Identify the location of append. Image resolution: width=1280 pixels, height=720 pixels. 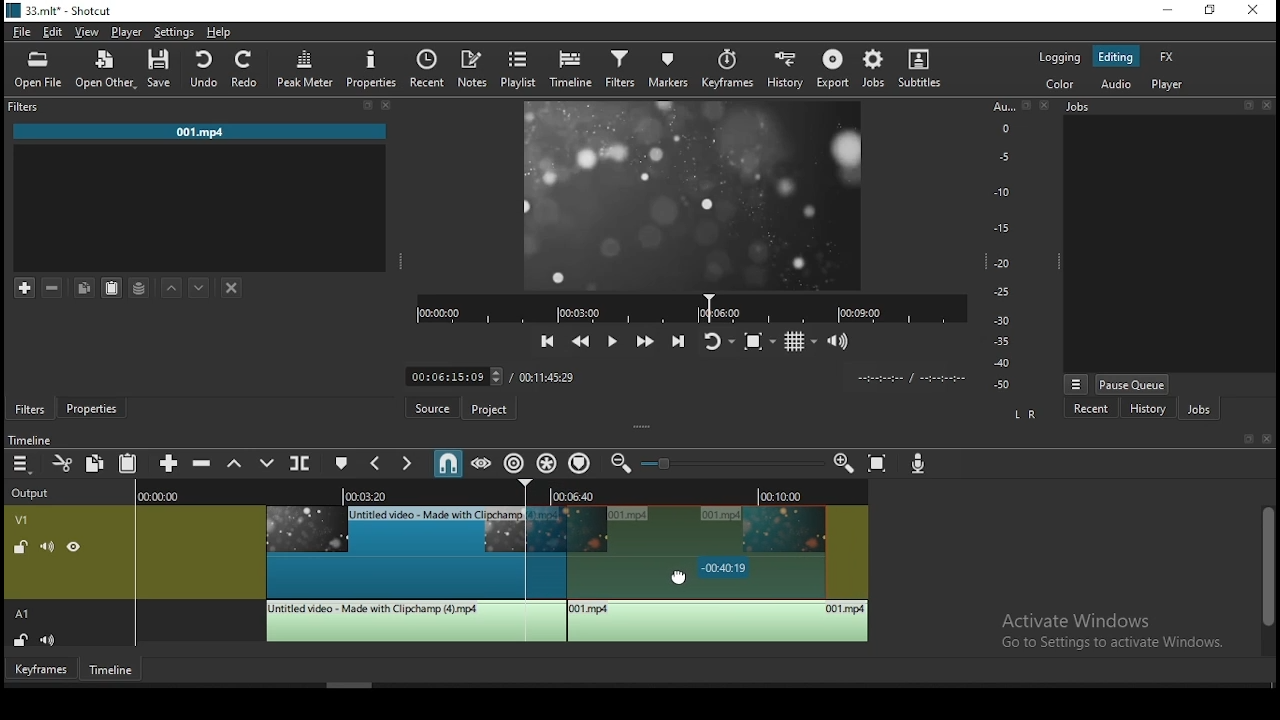
(168, 463).